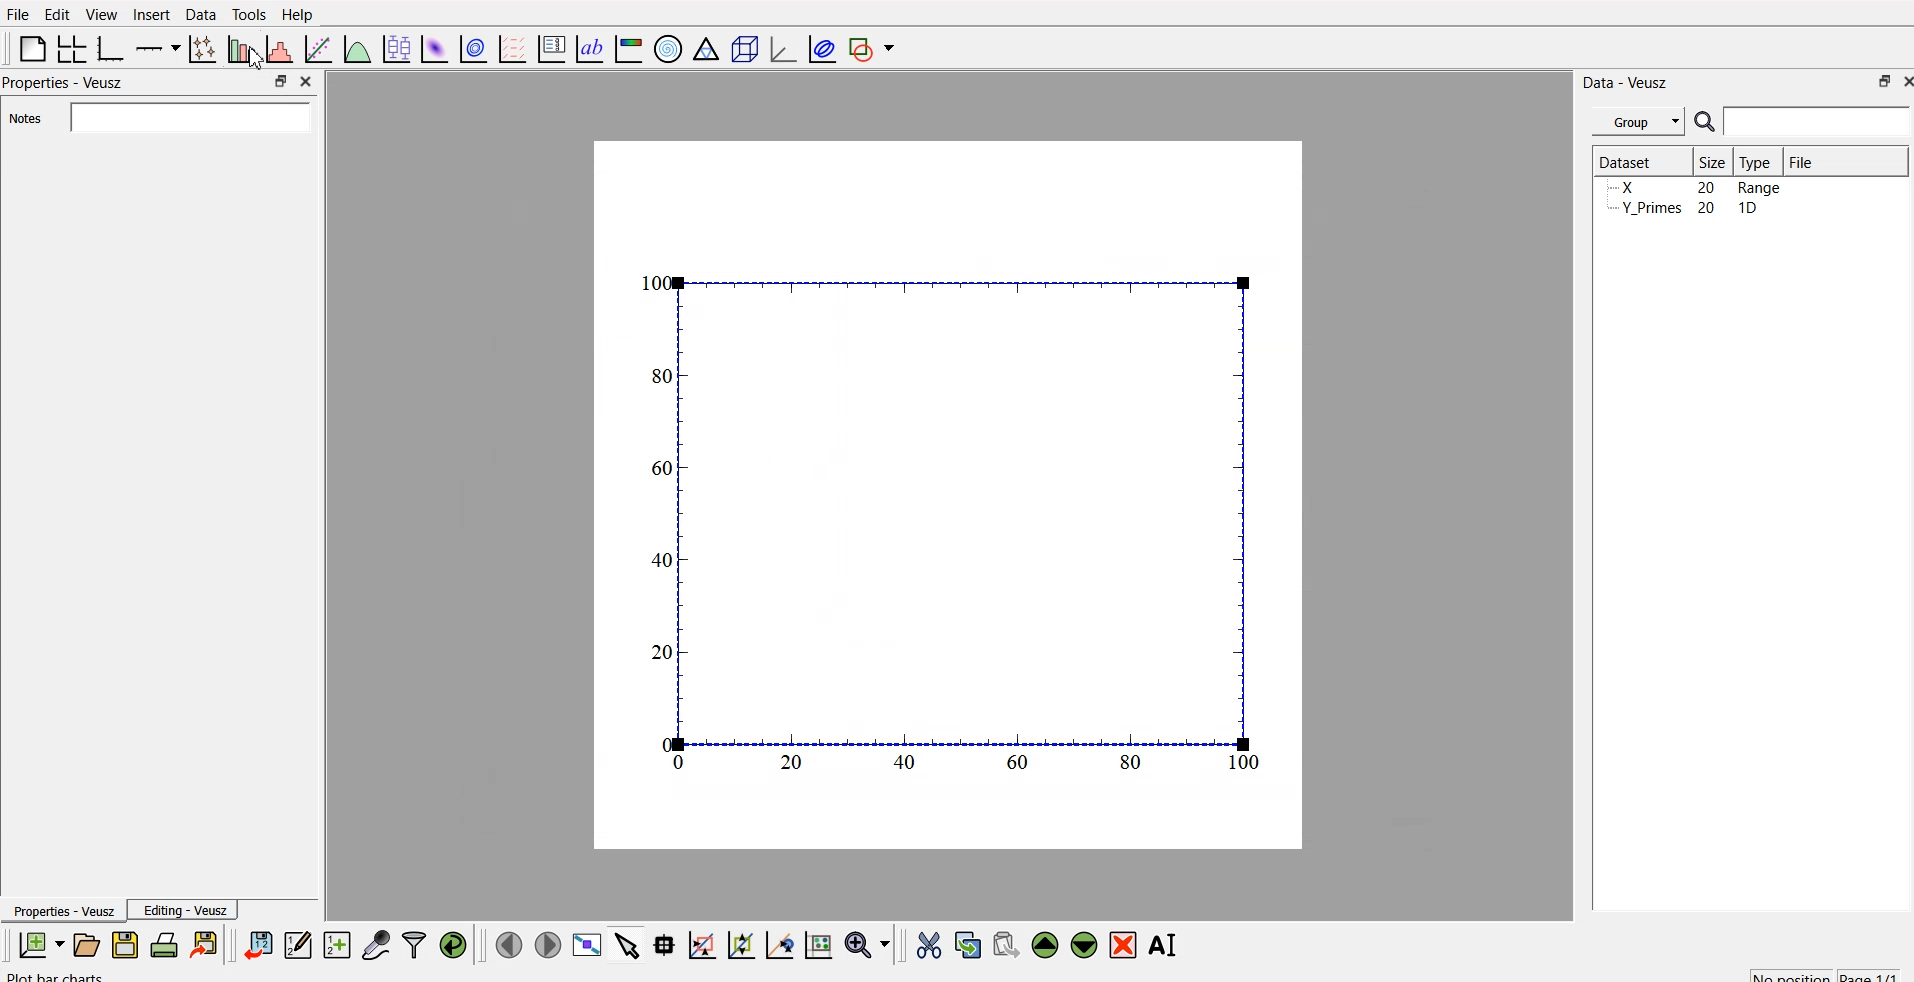 This screenshot has width=1914, height=982. I want to click on print document, so click(166, 946).